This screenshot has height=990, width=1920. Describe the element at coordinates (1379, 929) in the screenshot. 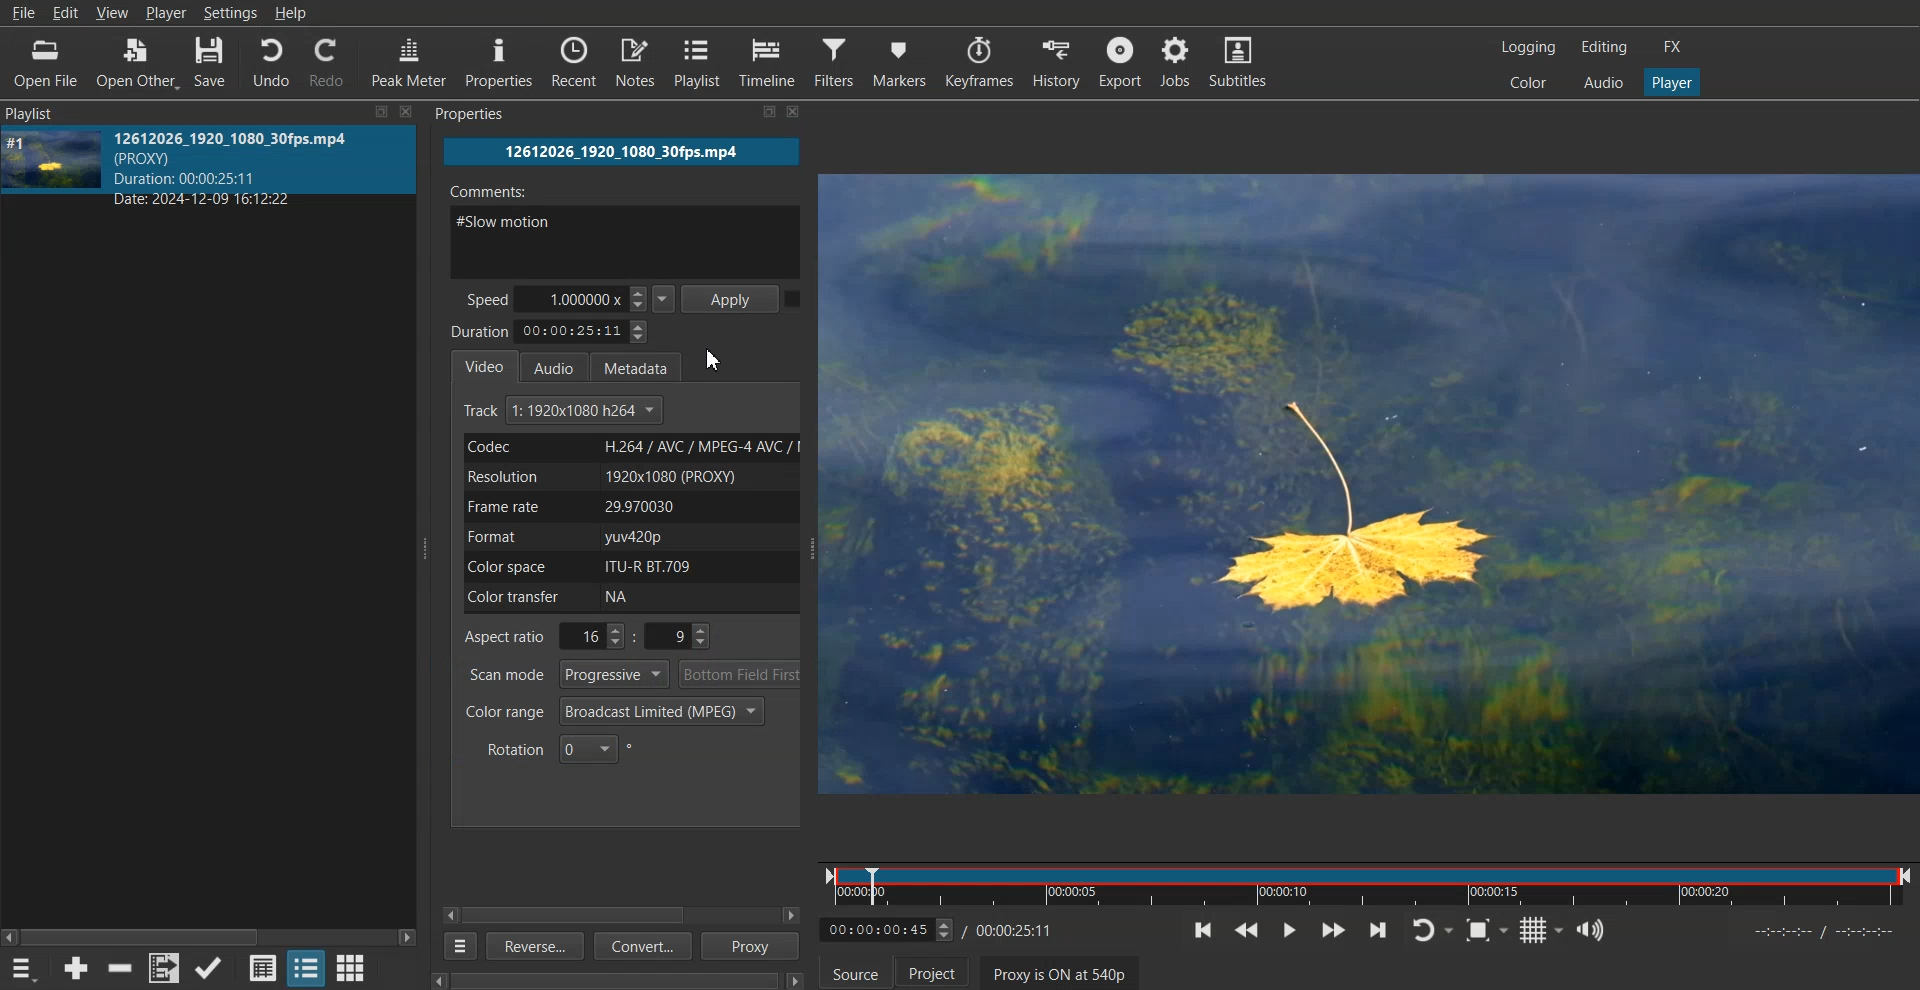

I see `Skip to the next point` at that location.